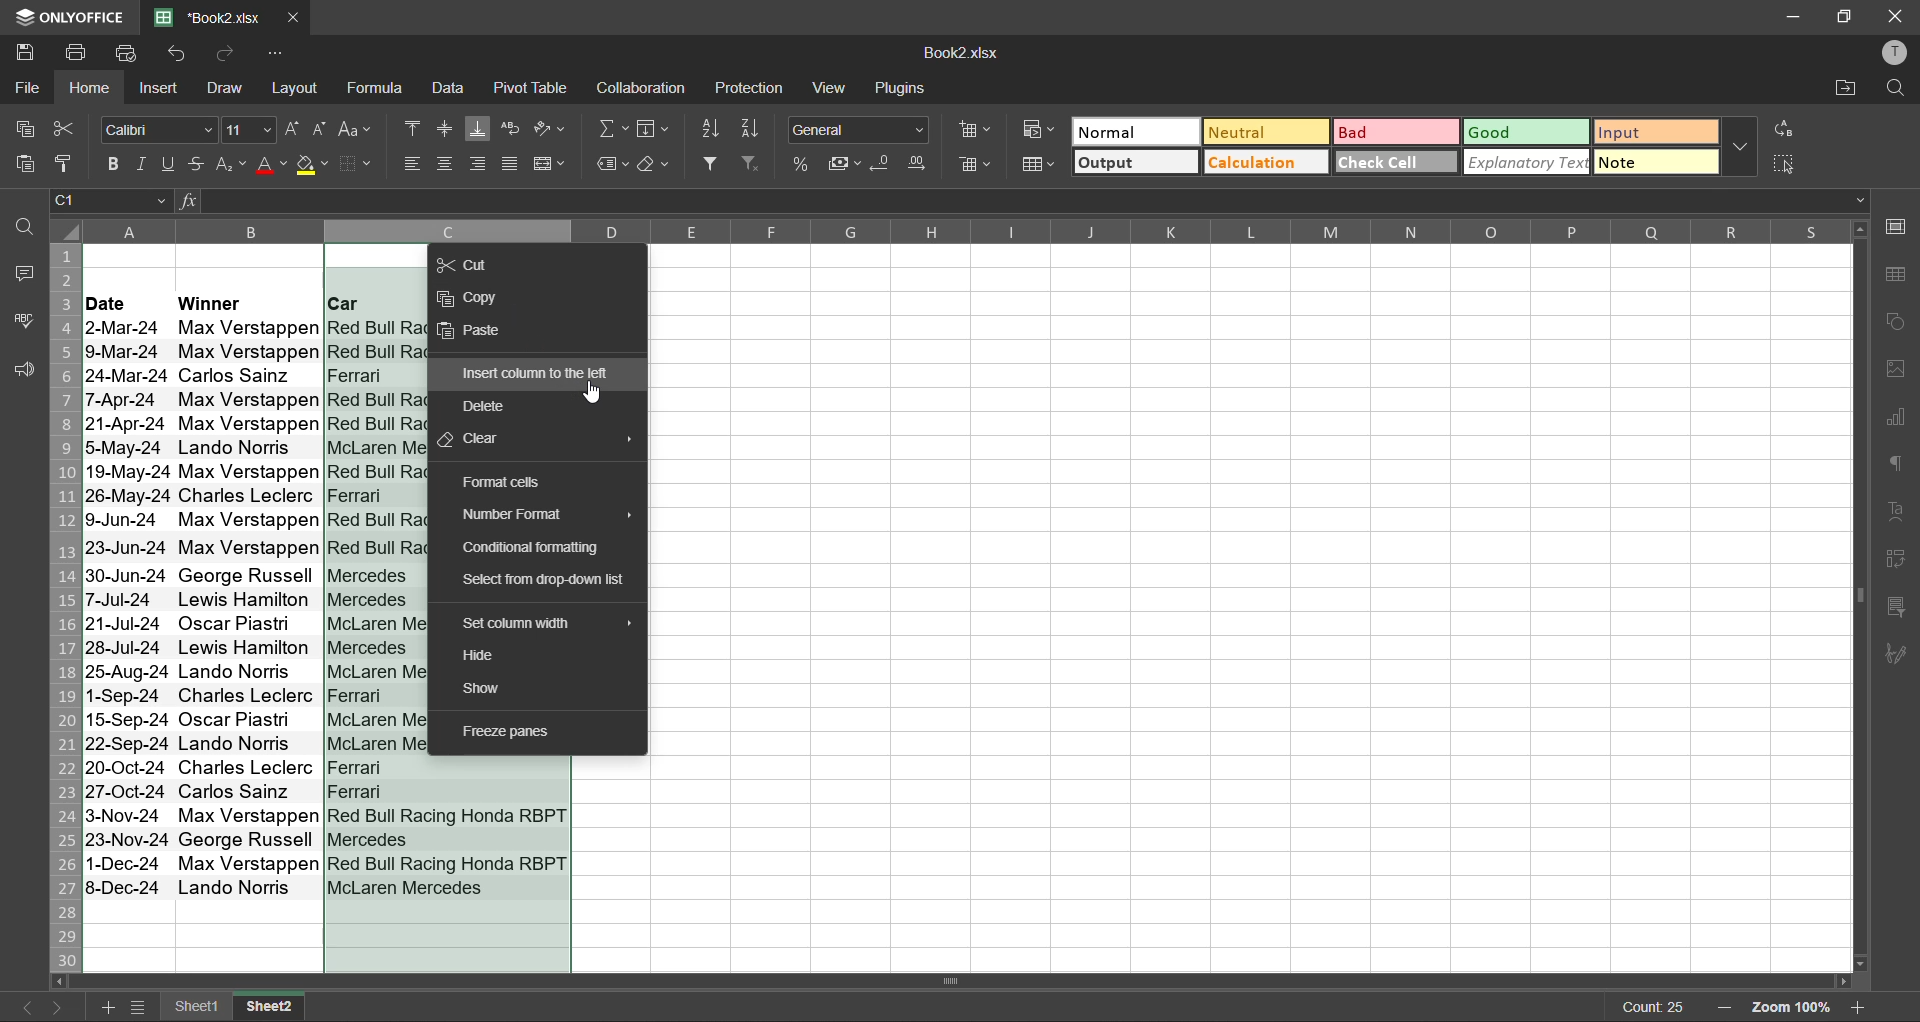 This screenshot has height=1022, width=1920. I want to click on zoom 100%, so click(1791, 1007).